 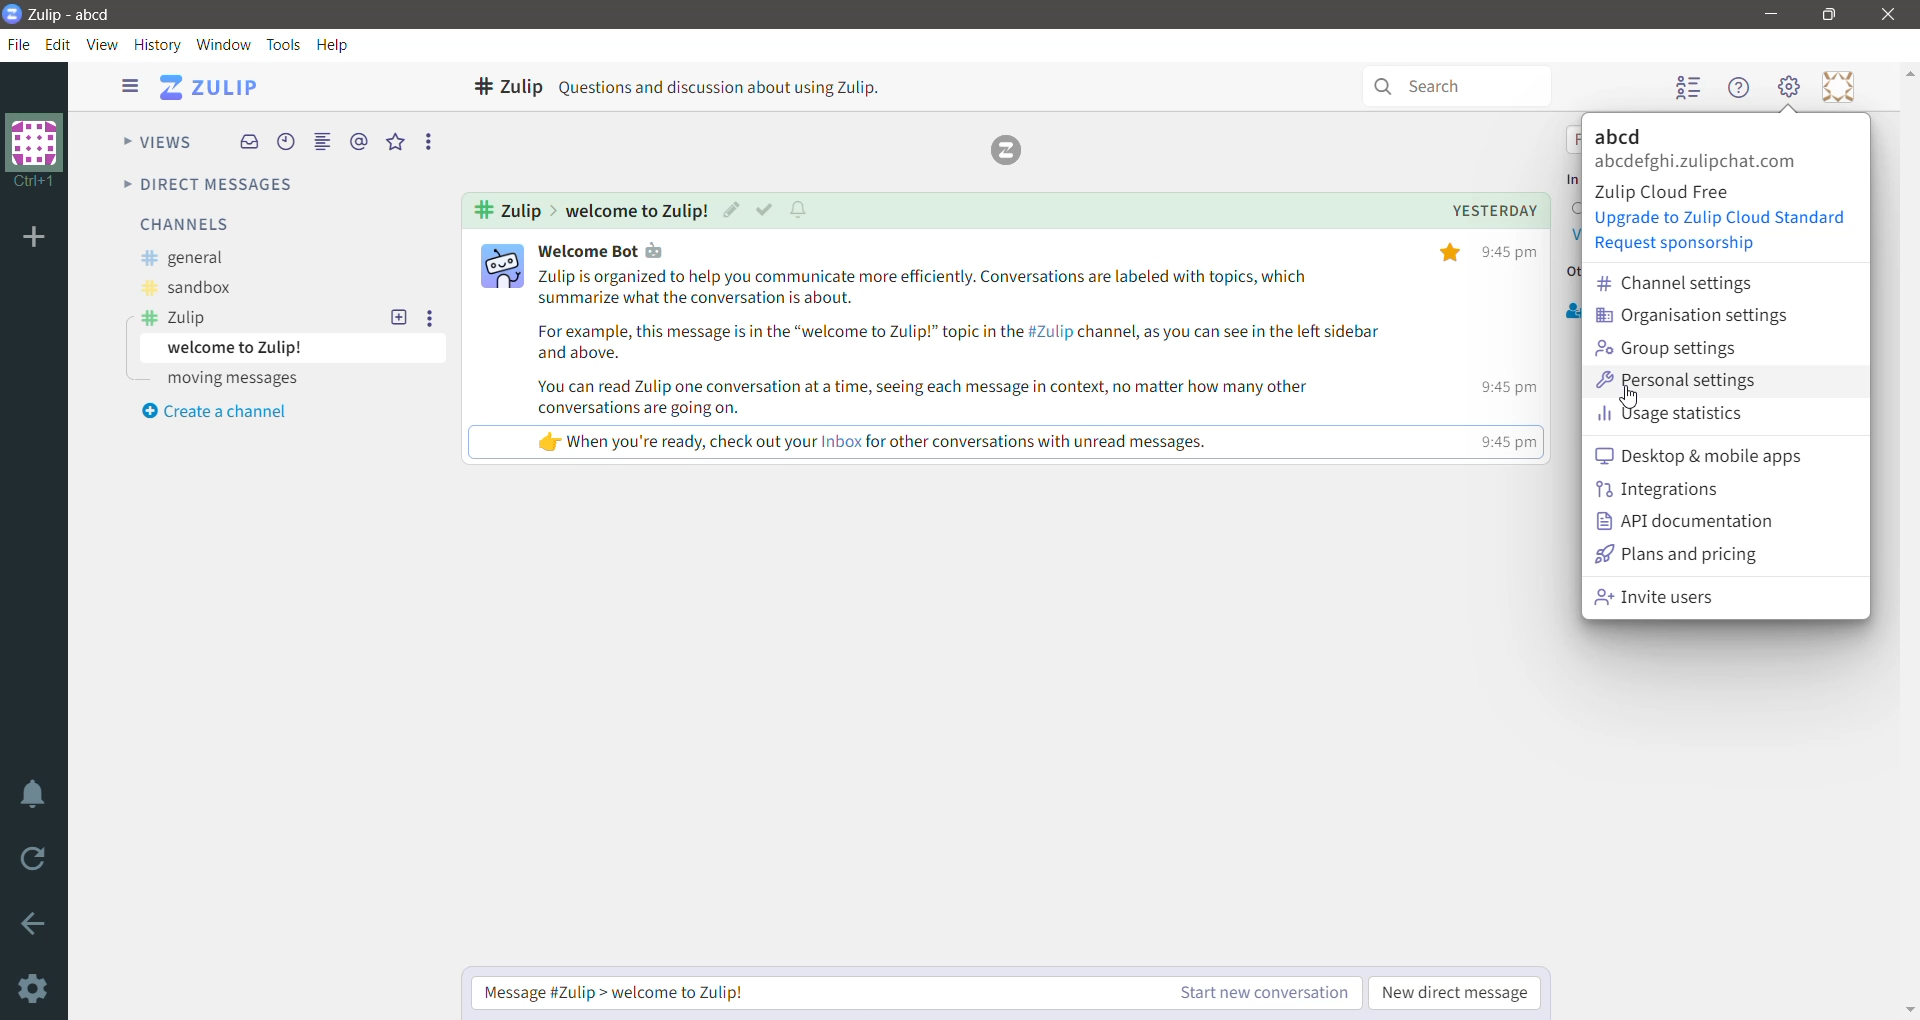 What do you see at coordinates (101, 44) in the screenshot?
I see `View` at bounding box center [101, 44].